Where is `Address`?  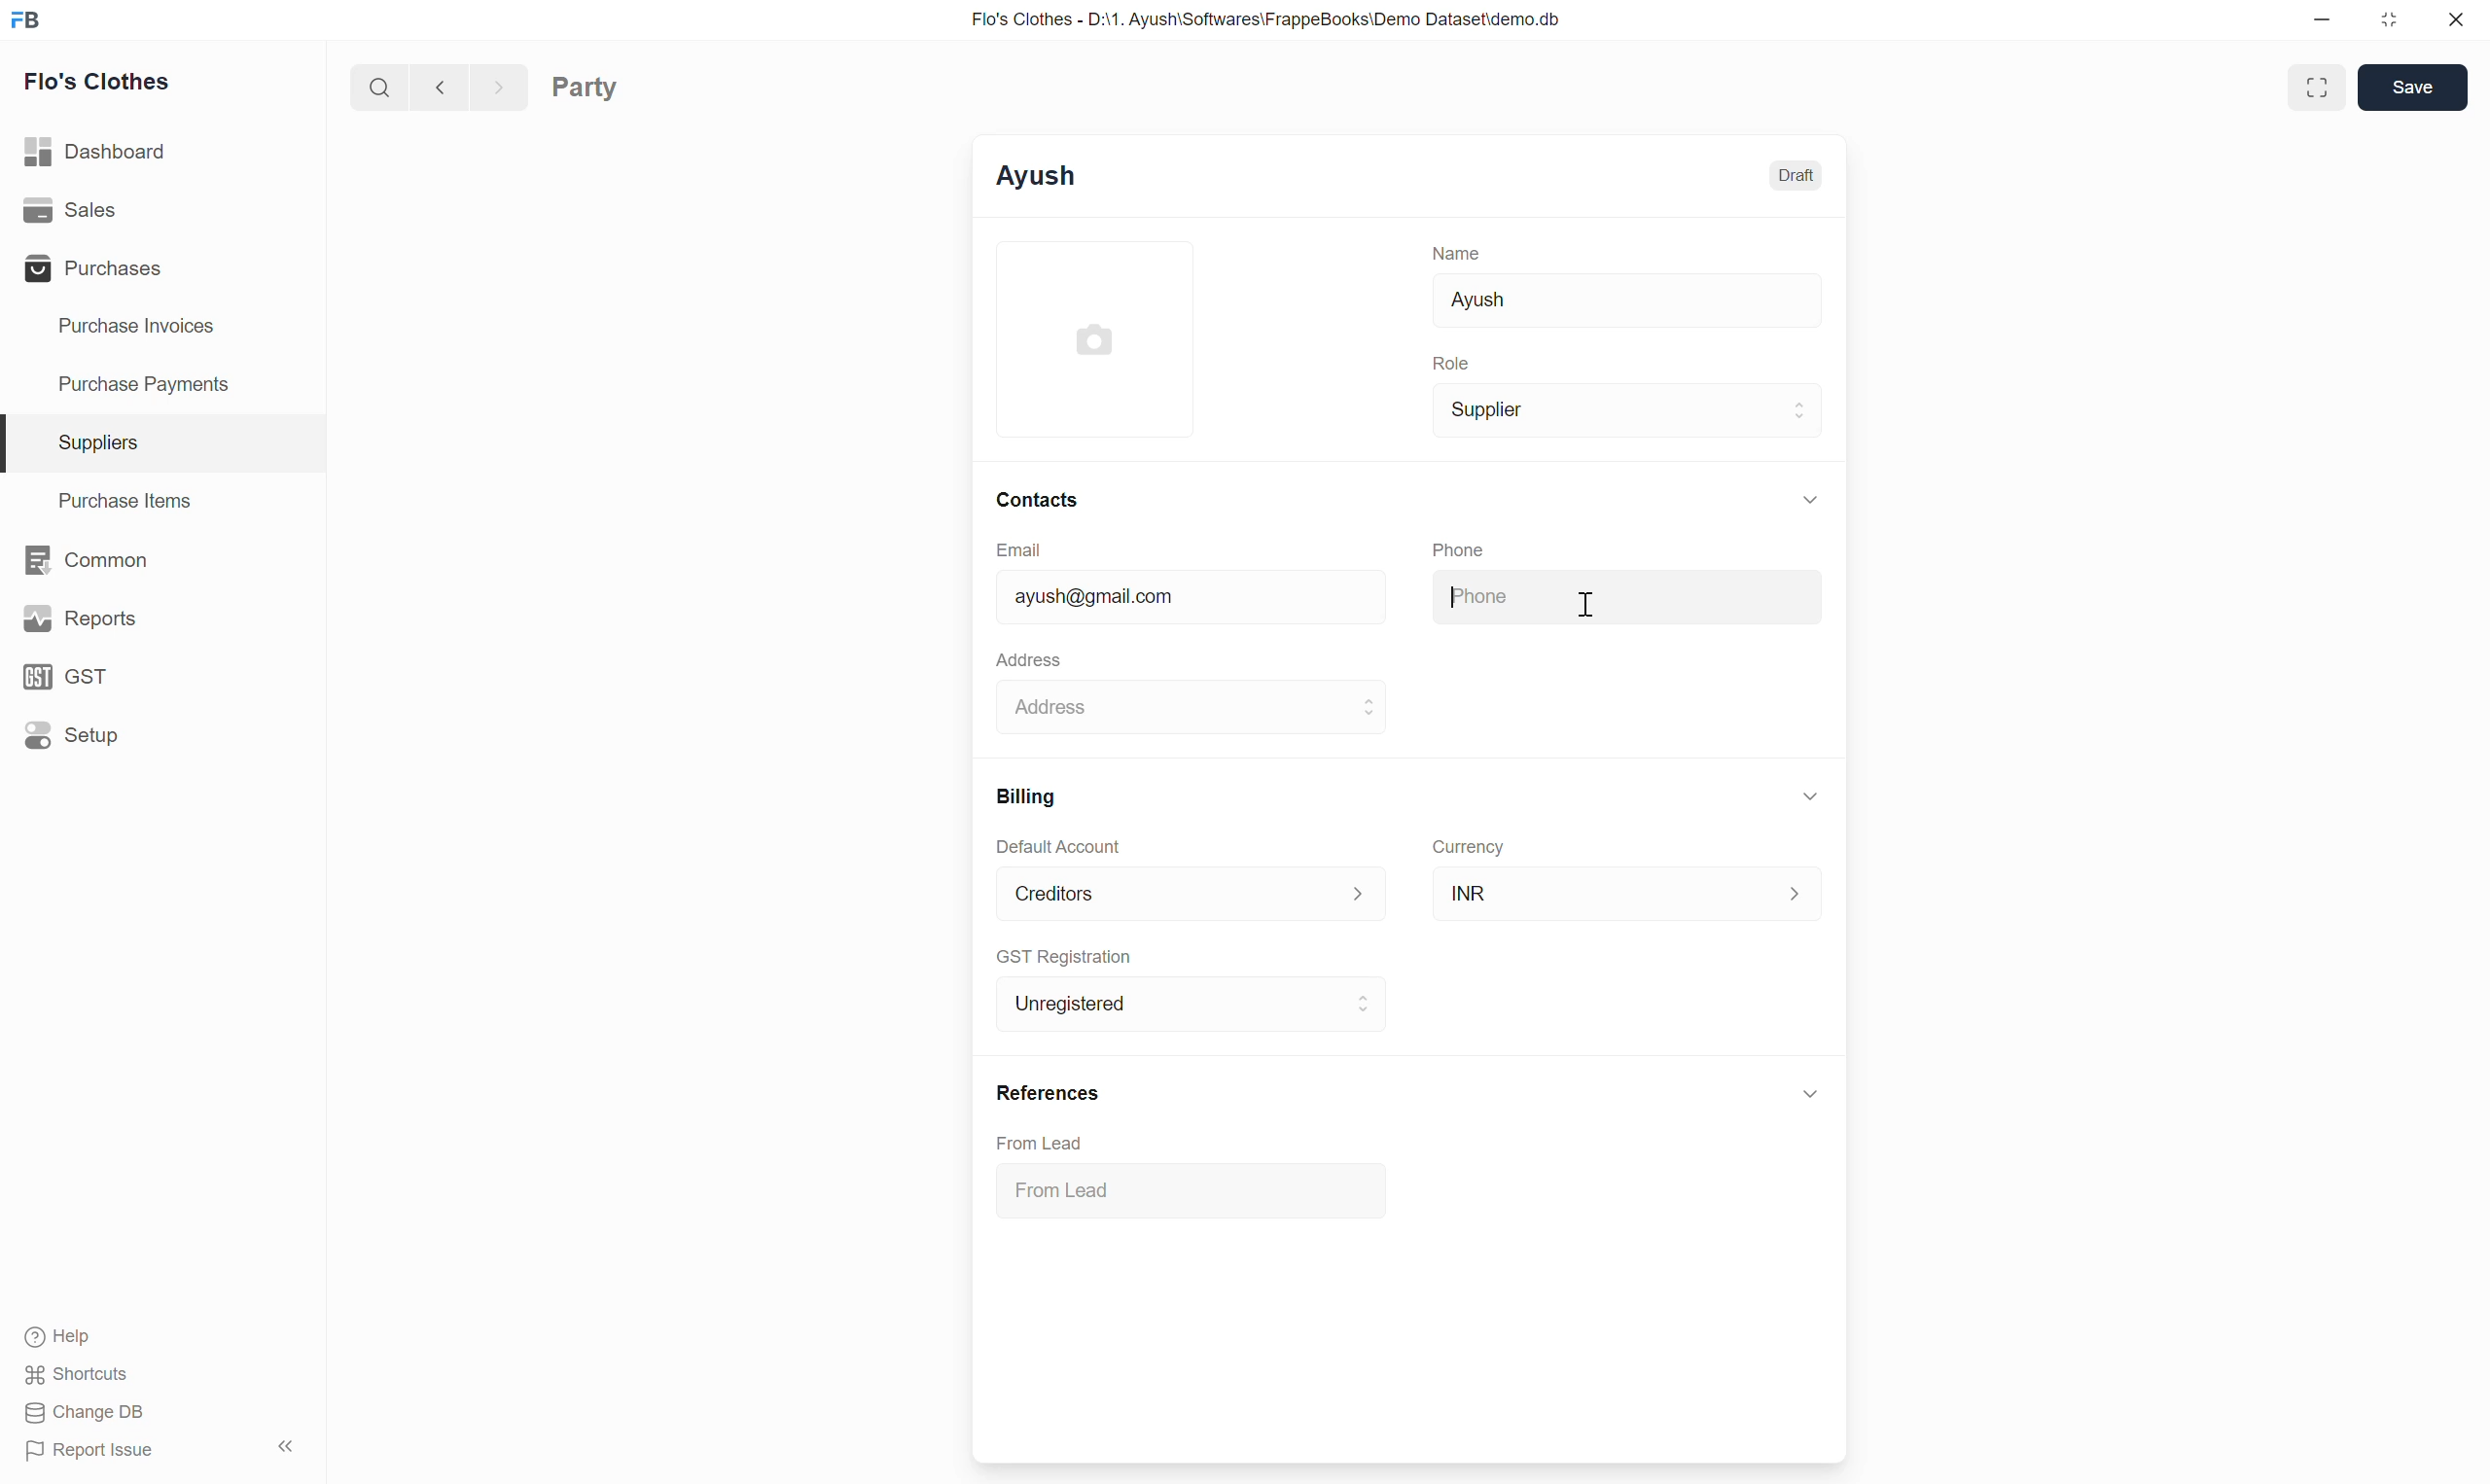 Address is located at coordinates (1029, 659).